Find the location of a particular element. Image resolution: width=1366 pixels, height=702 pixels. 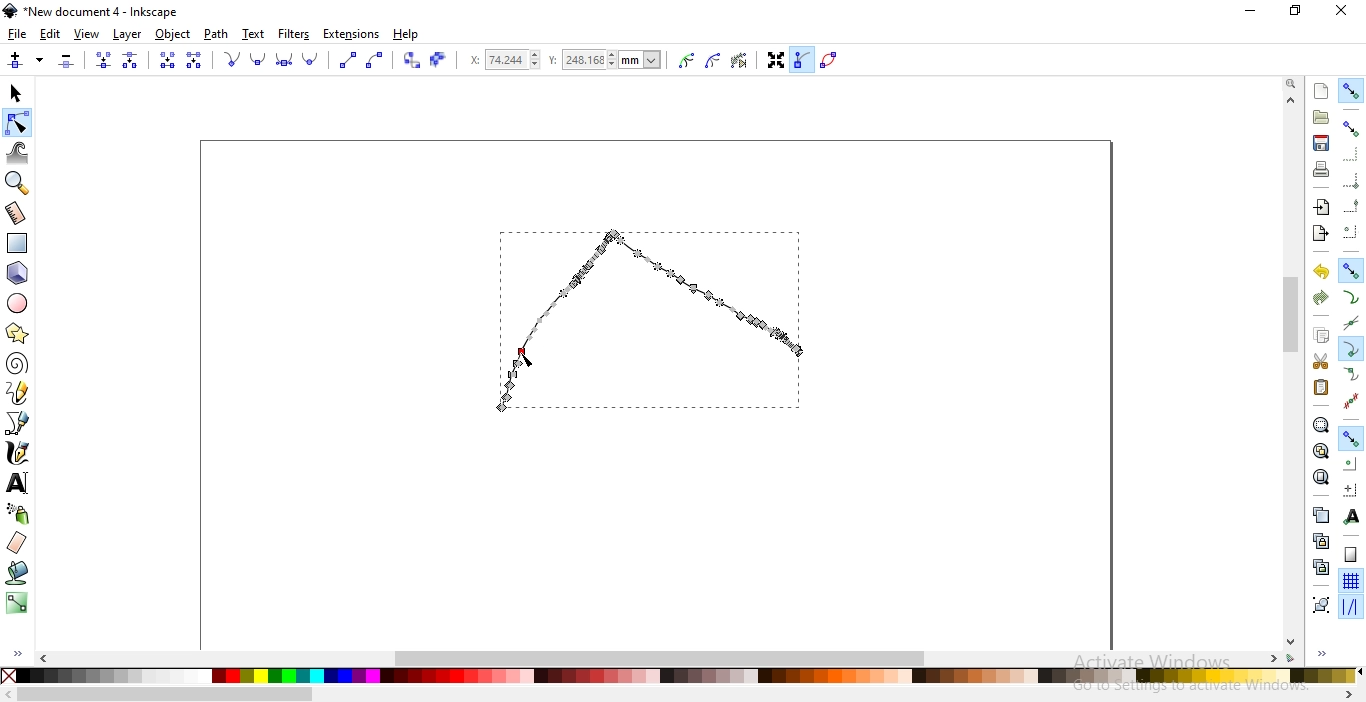

snap midpoints of line segments is located at coordinates (1352, 400).